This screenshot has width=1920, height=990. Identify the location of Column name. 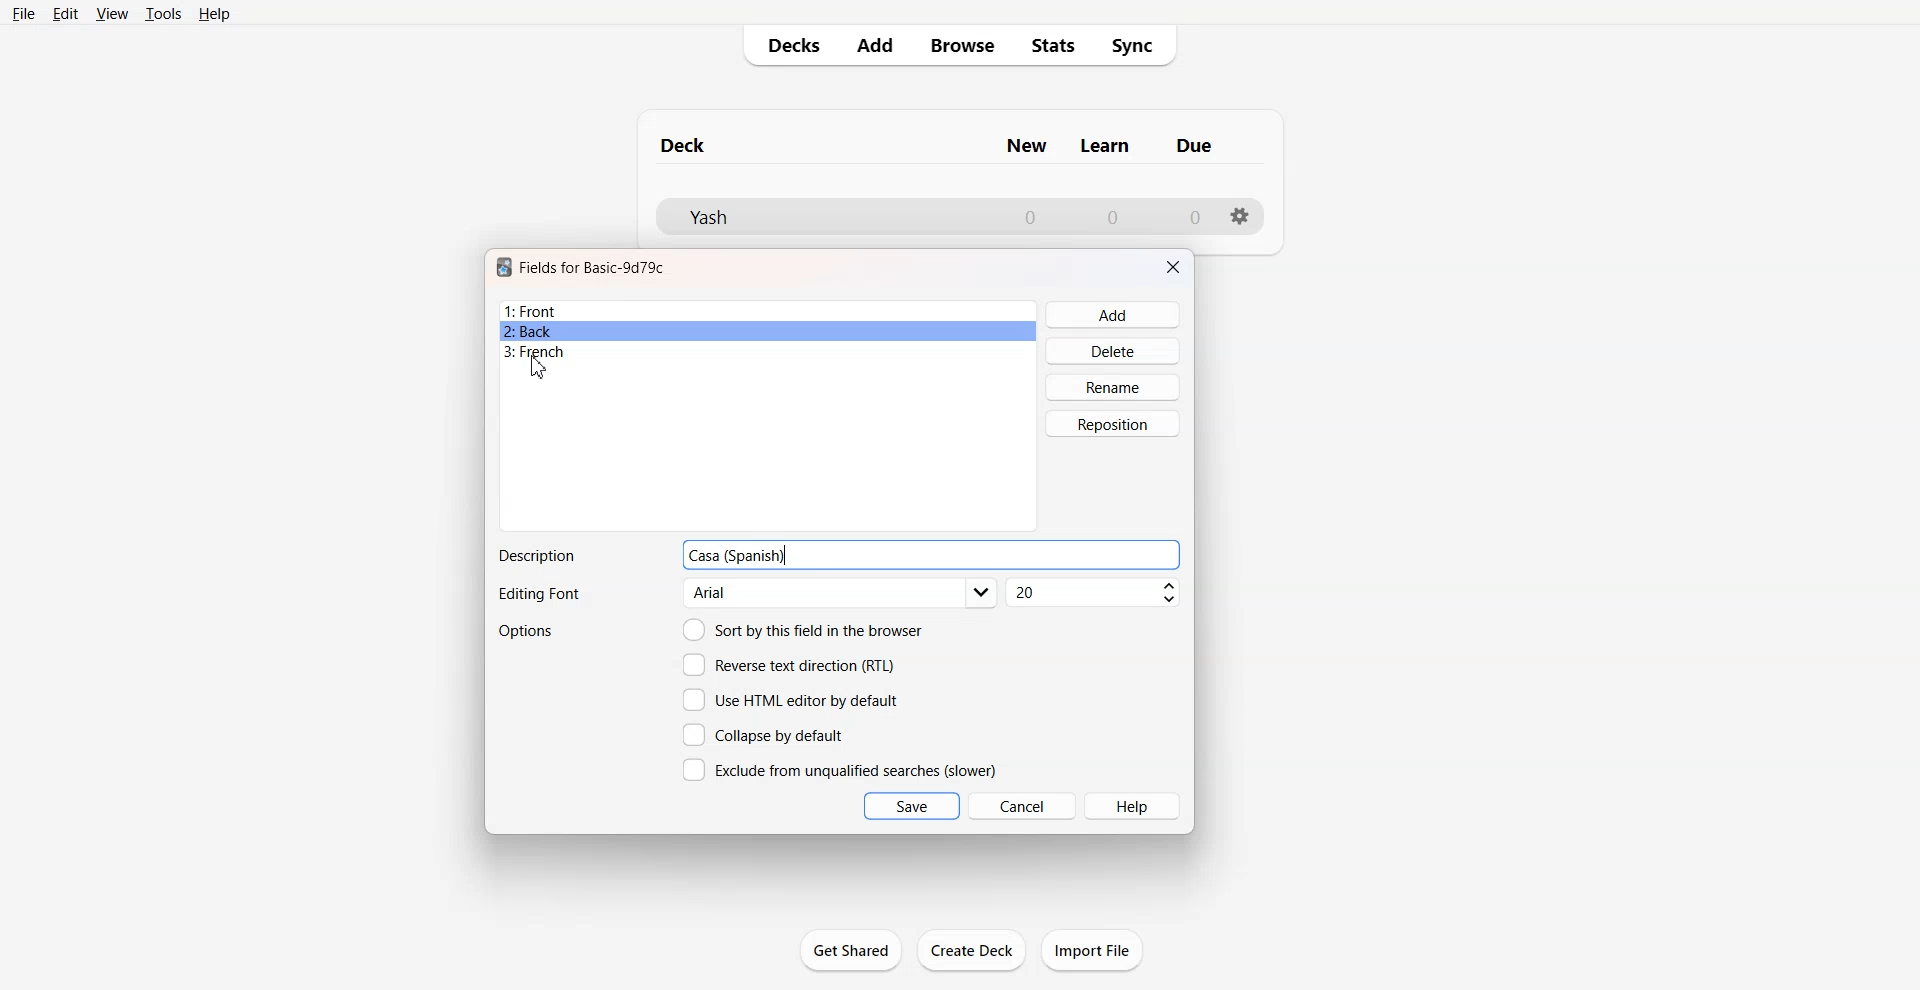
(1105, 146).